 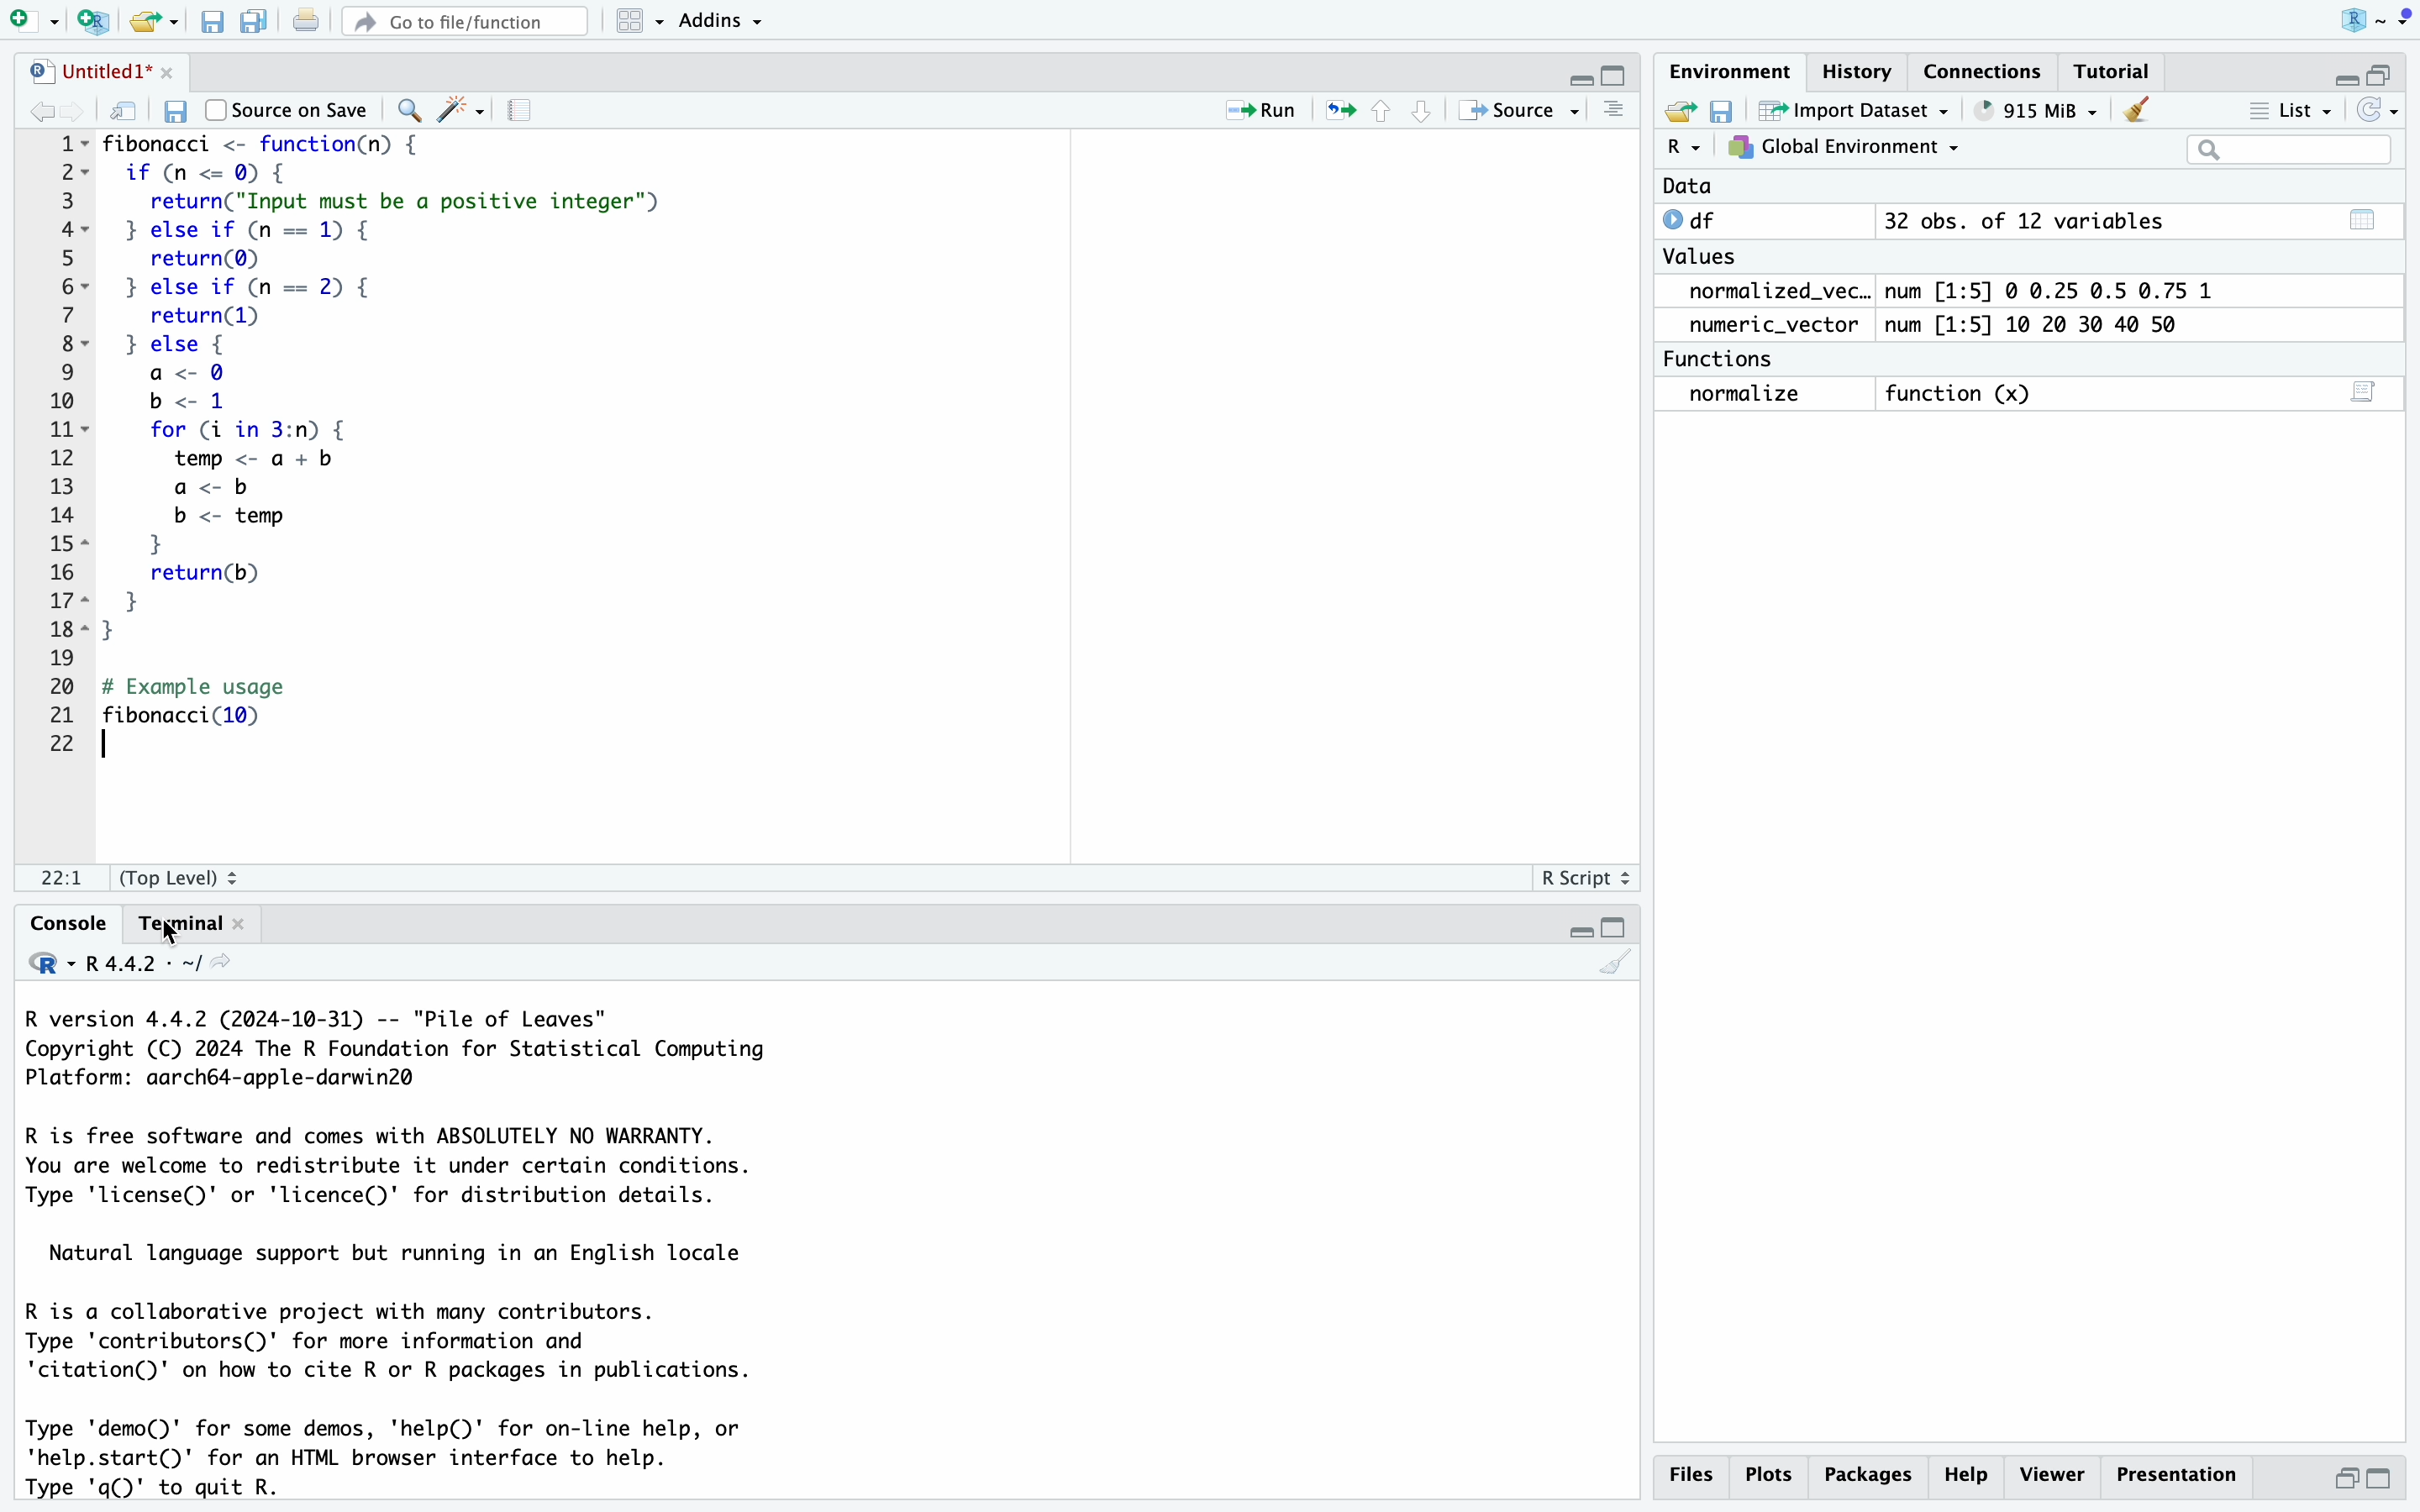 What do you see at coordinates (1867, 112) in the screenshot?
I see `import dataset` at bounding box center [1867, 112].